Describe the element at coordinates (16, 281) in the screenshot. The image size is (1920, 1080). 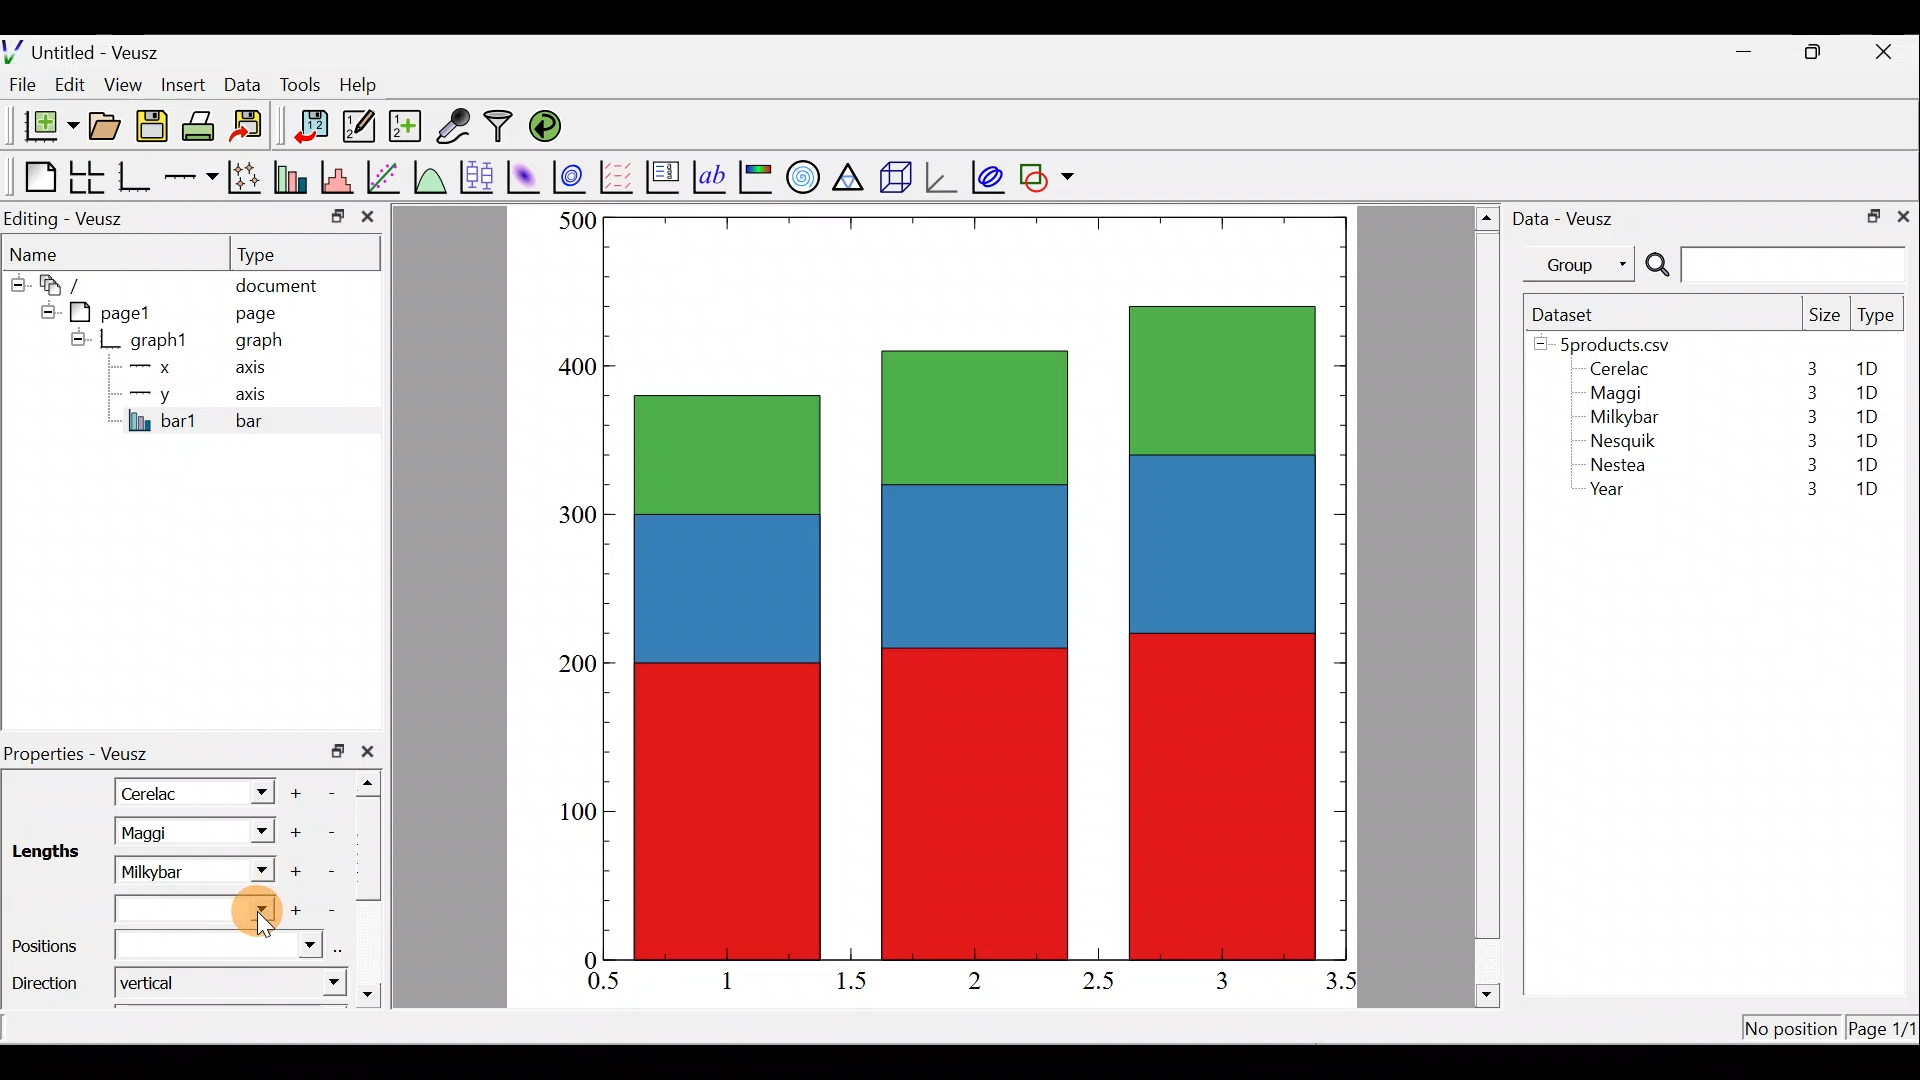
I see `hide` at that location.